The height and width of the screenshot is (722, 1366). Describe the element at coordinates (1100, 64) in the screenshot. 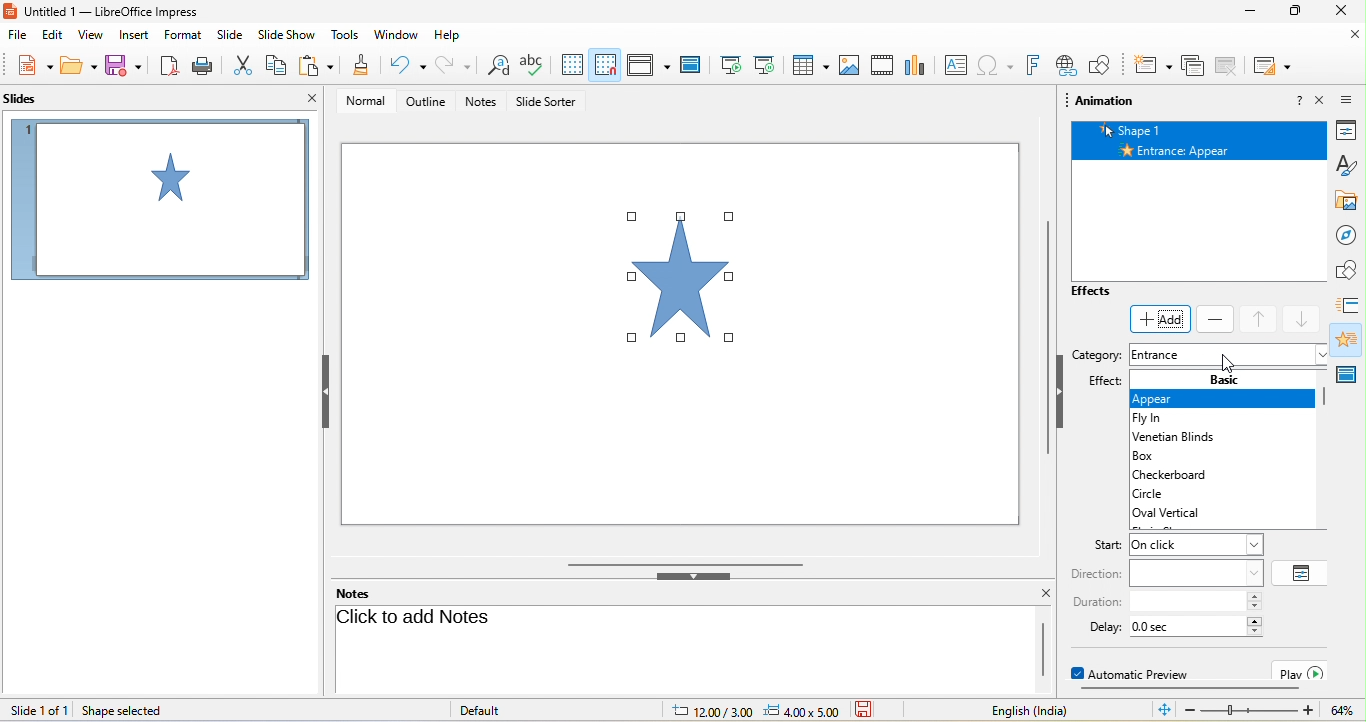

I see `show draw function` at that location.